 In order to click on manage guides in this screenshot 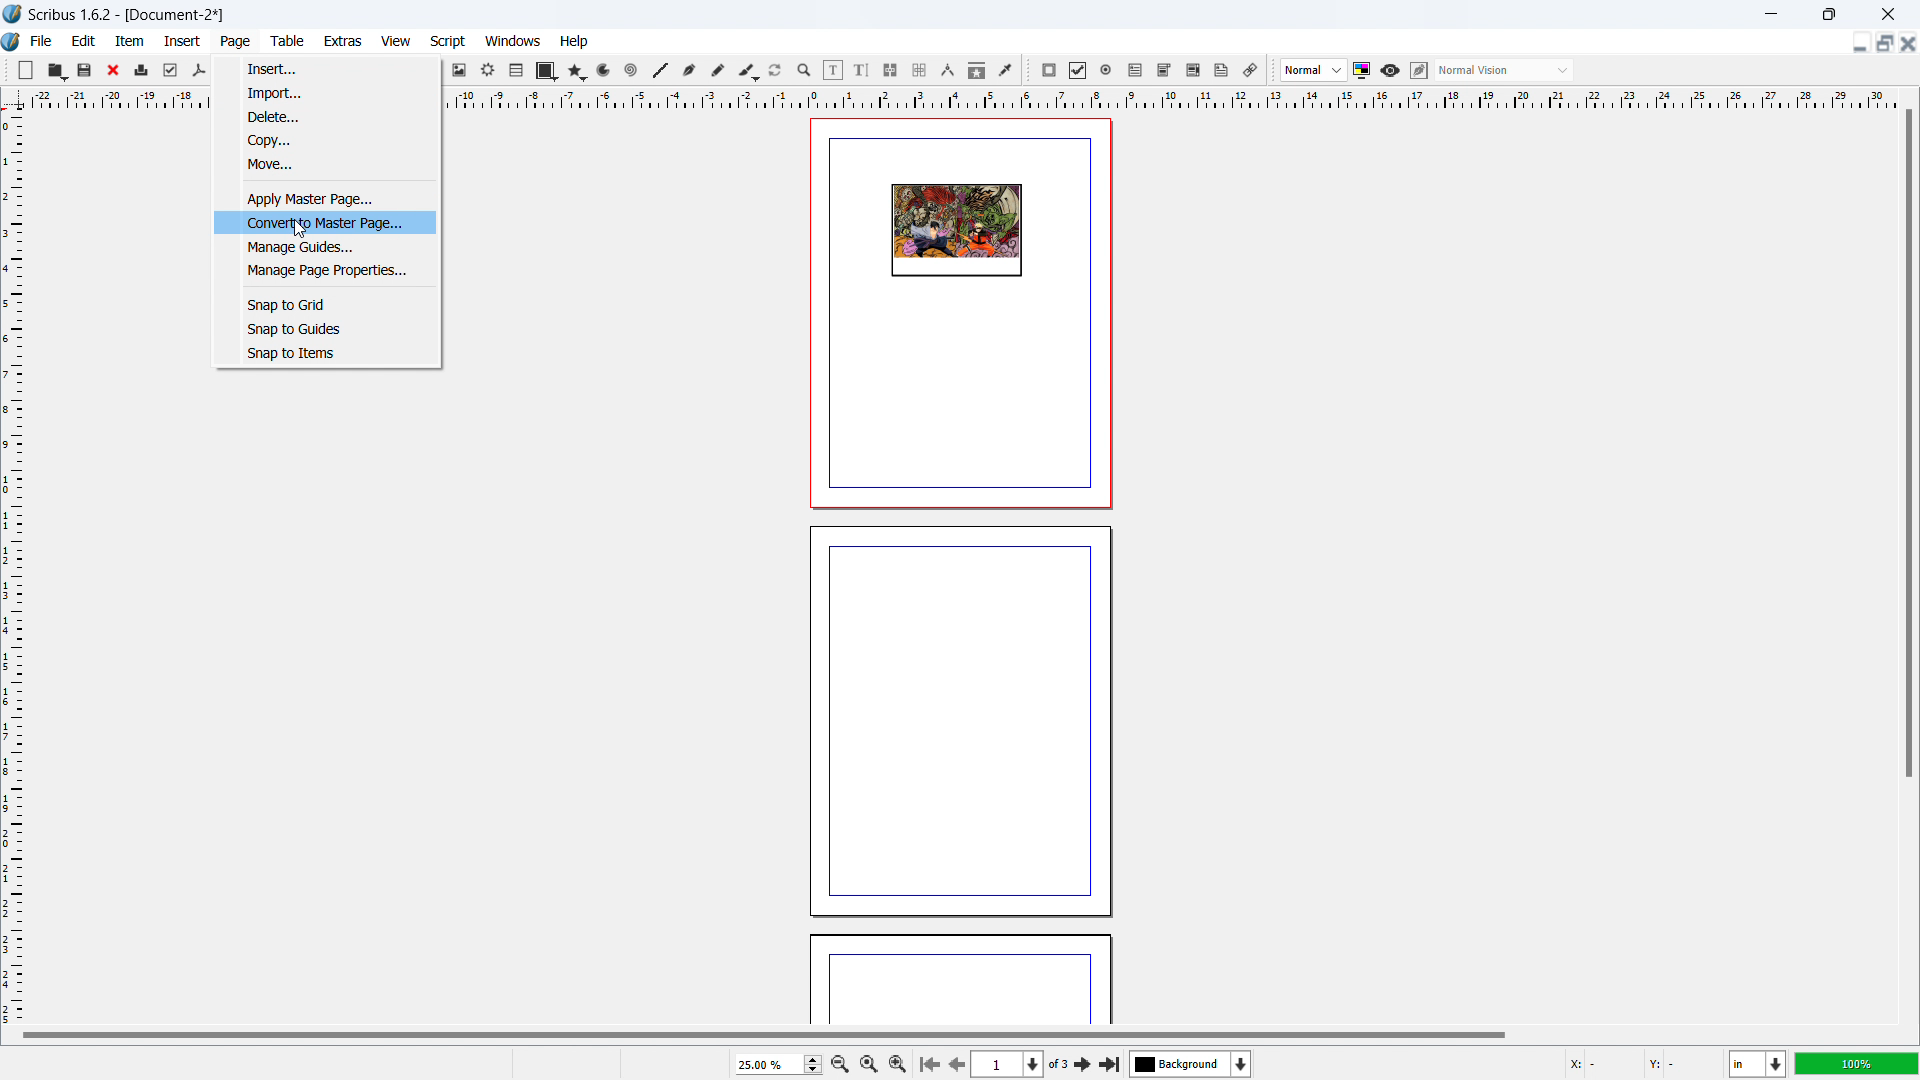, I will do `click(327, 247)`.